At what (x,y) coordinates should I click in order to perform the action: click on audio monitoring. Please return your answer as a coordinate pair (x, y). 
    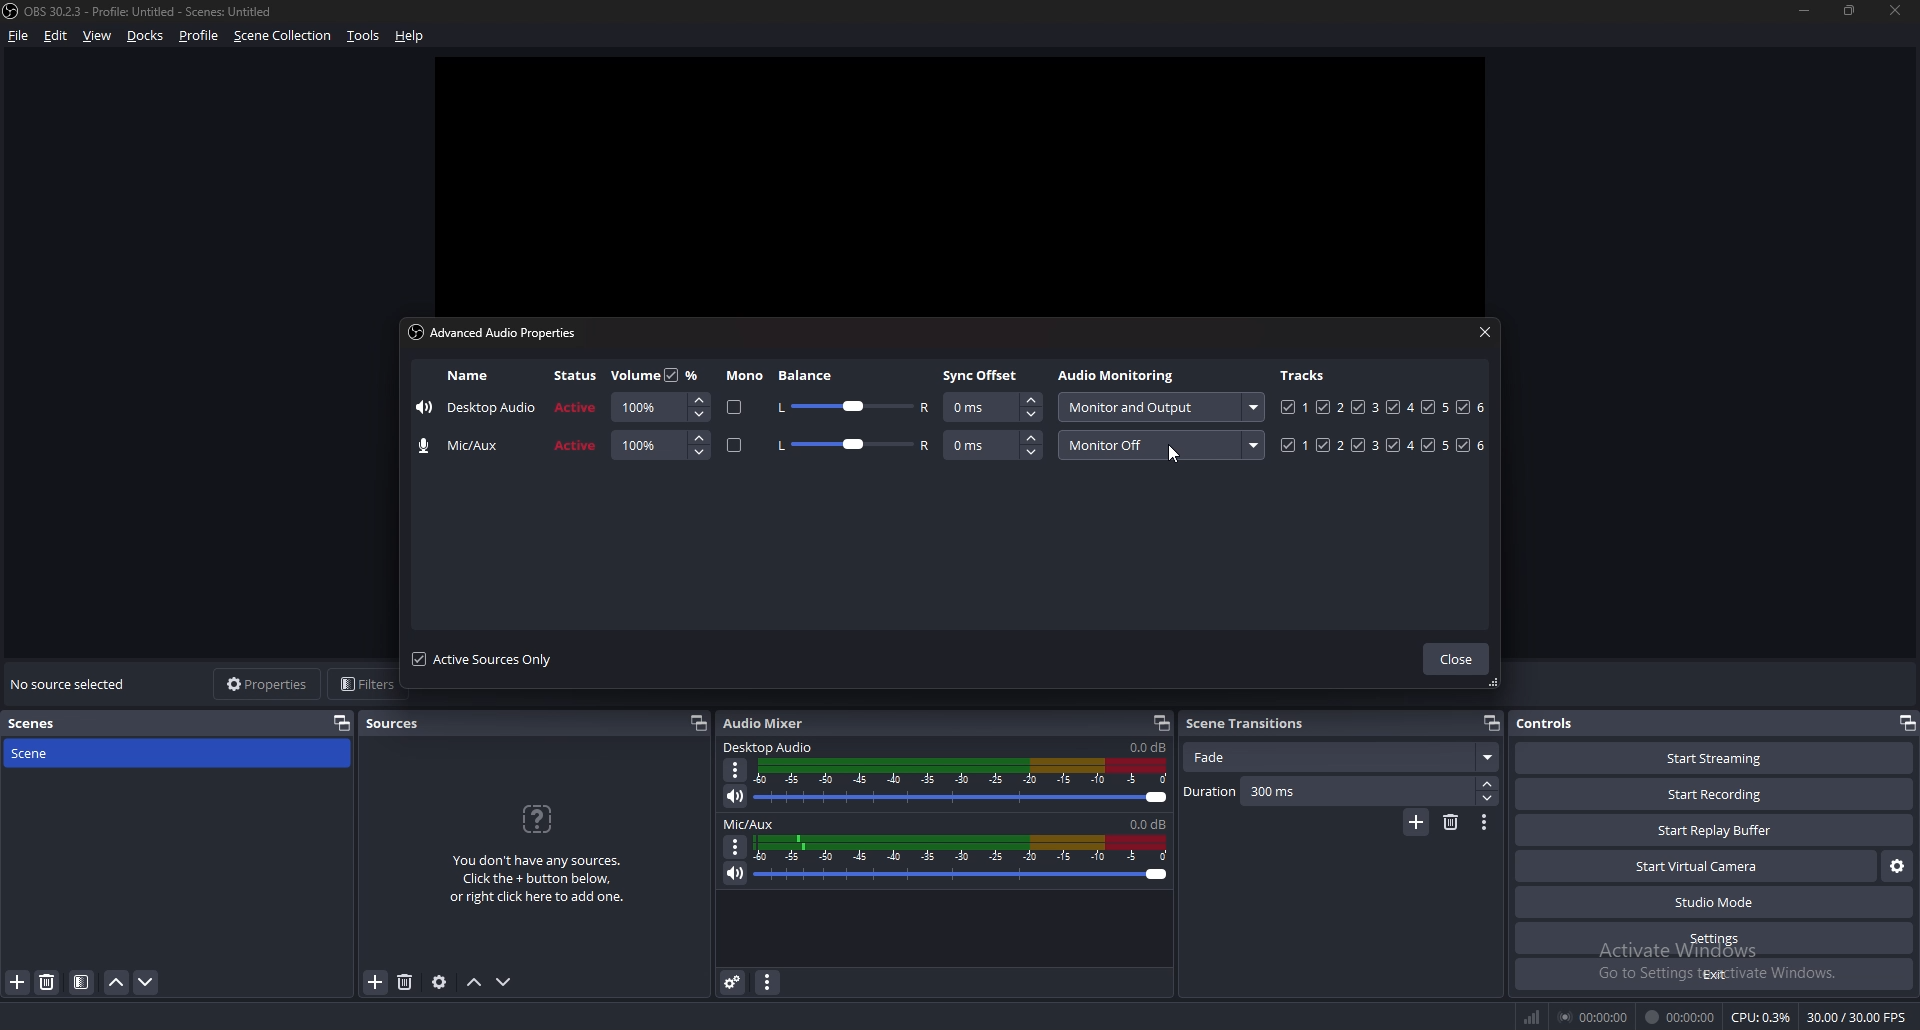
    Looking at the image, I should click on (1117, 374).